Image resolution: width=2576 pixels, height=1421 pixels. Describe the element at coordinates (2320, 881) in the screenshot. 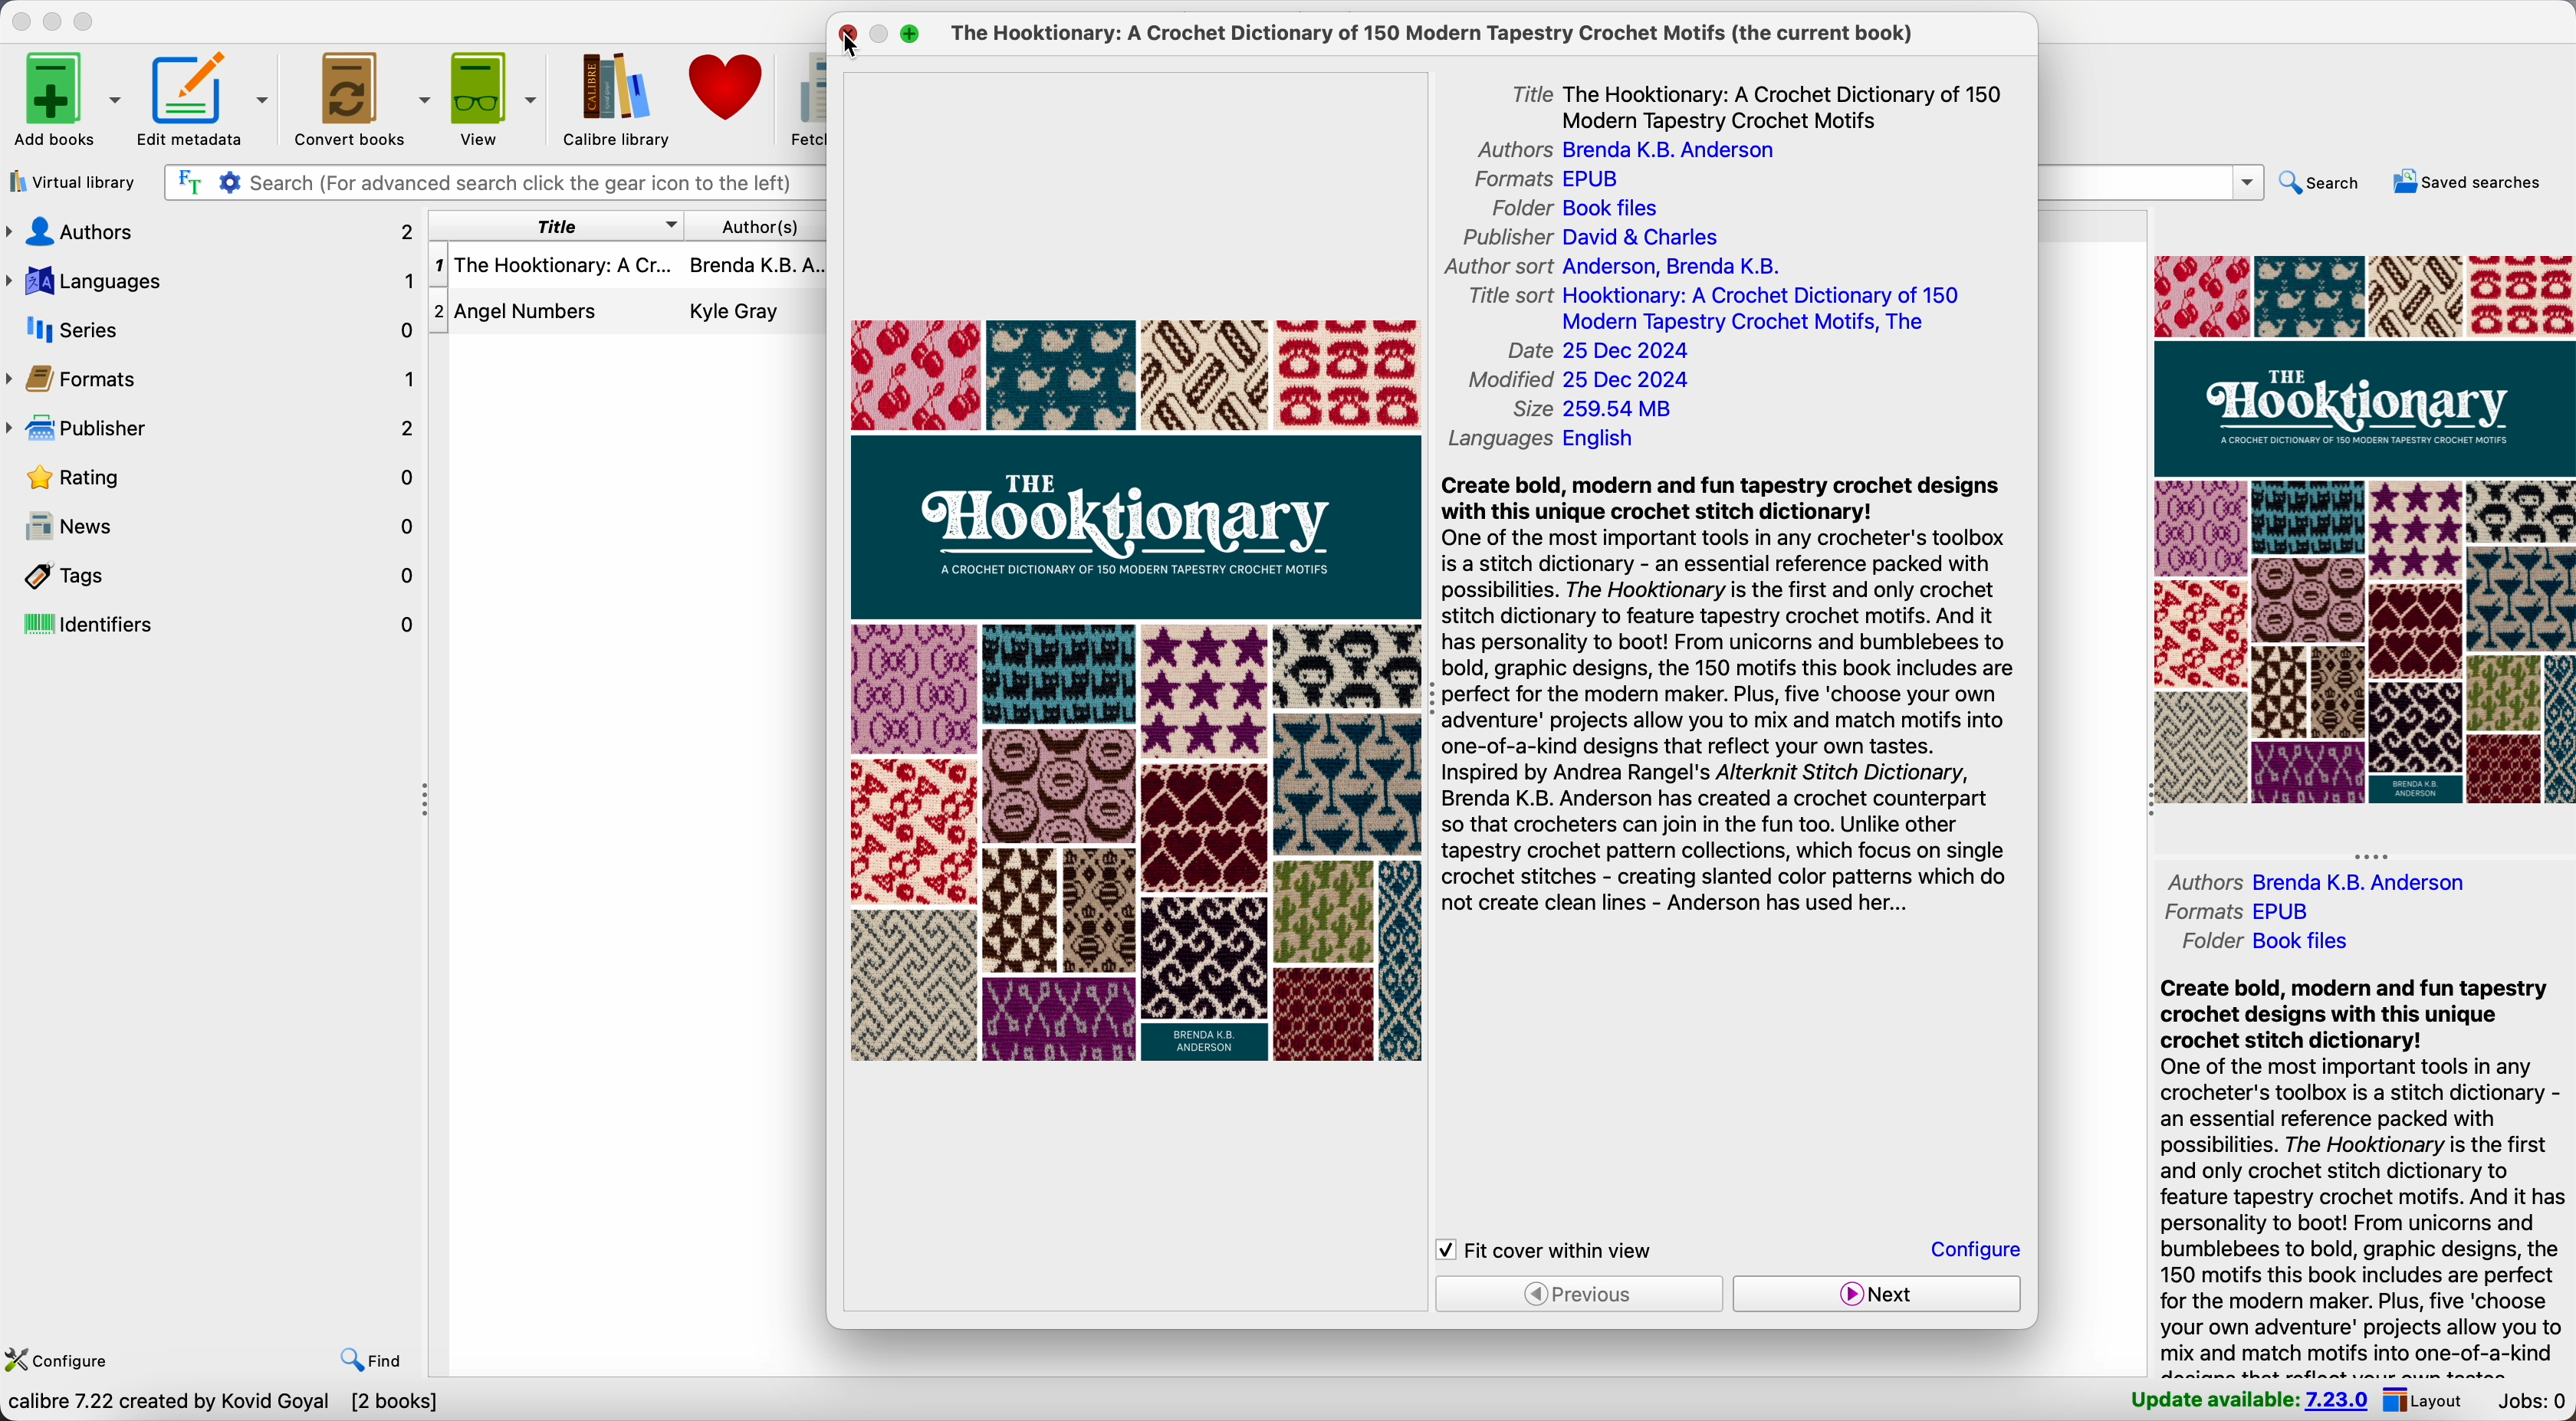

I see `author` at that location.